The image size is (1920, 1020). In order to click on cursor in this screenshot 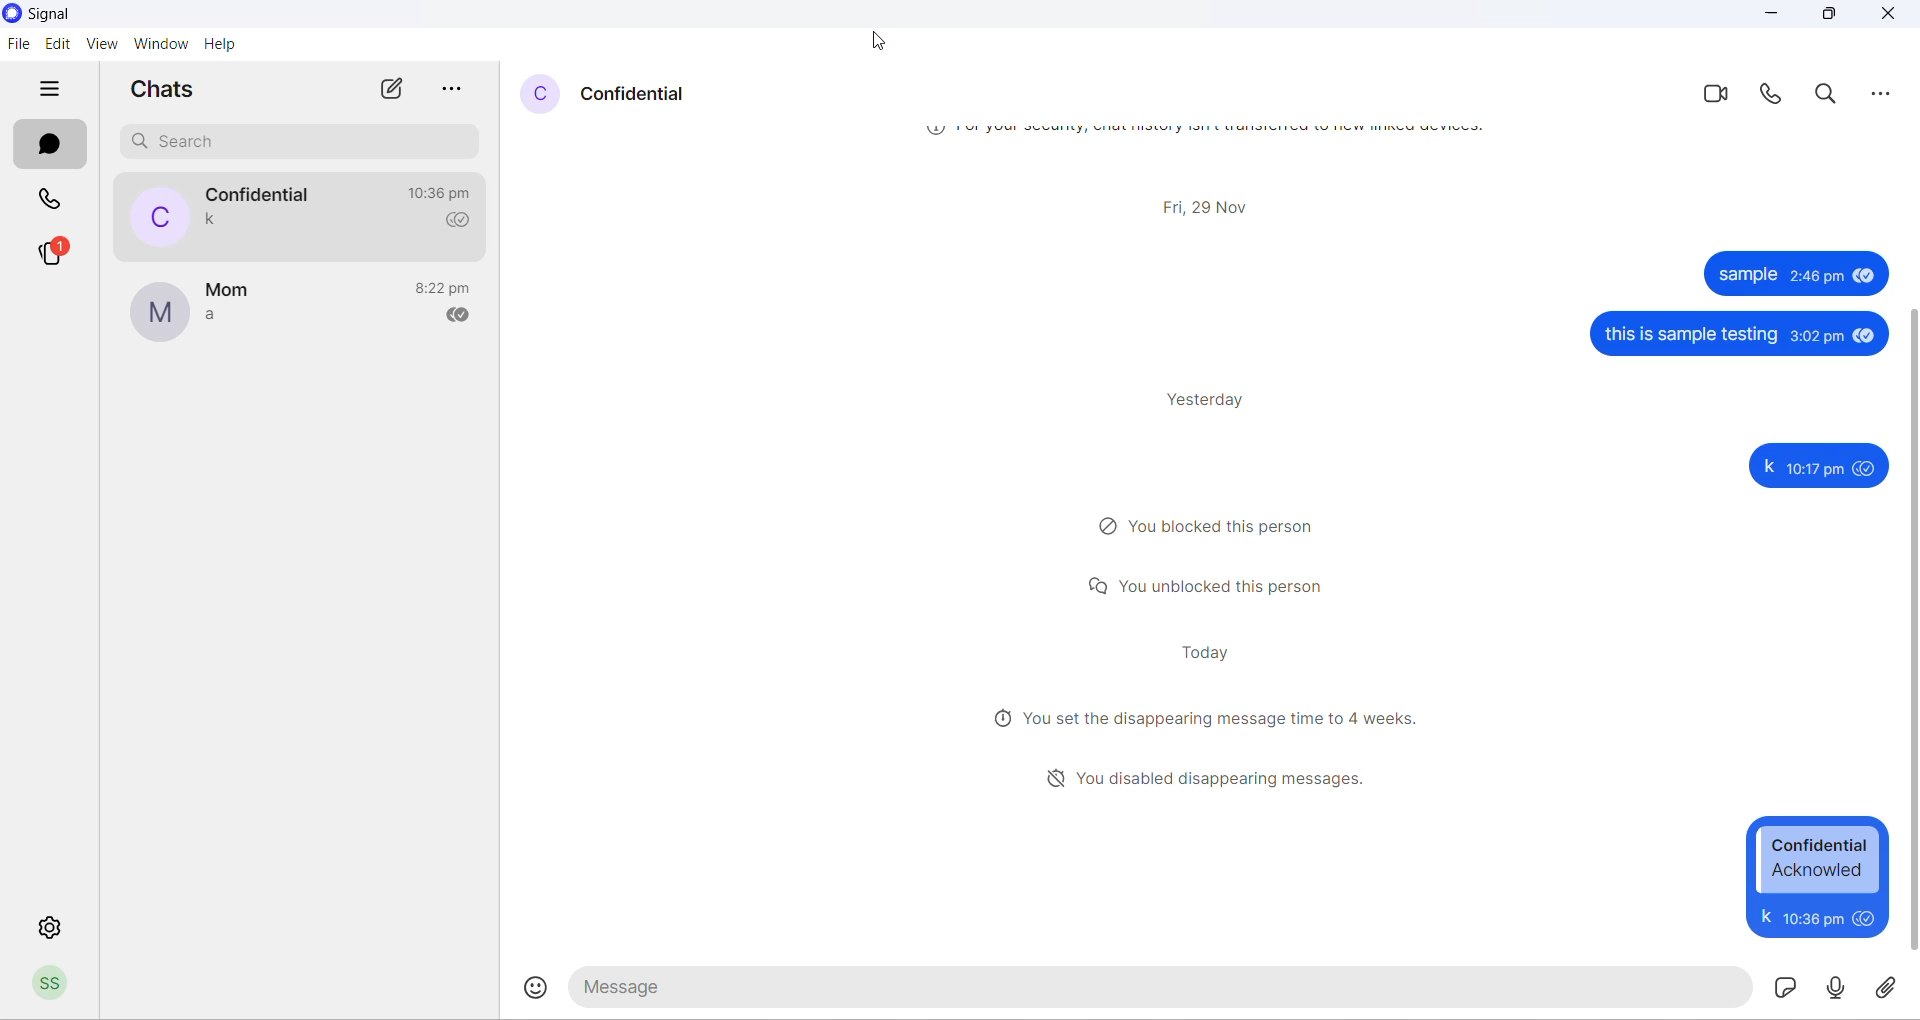, I will do `click(884, 39)`.